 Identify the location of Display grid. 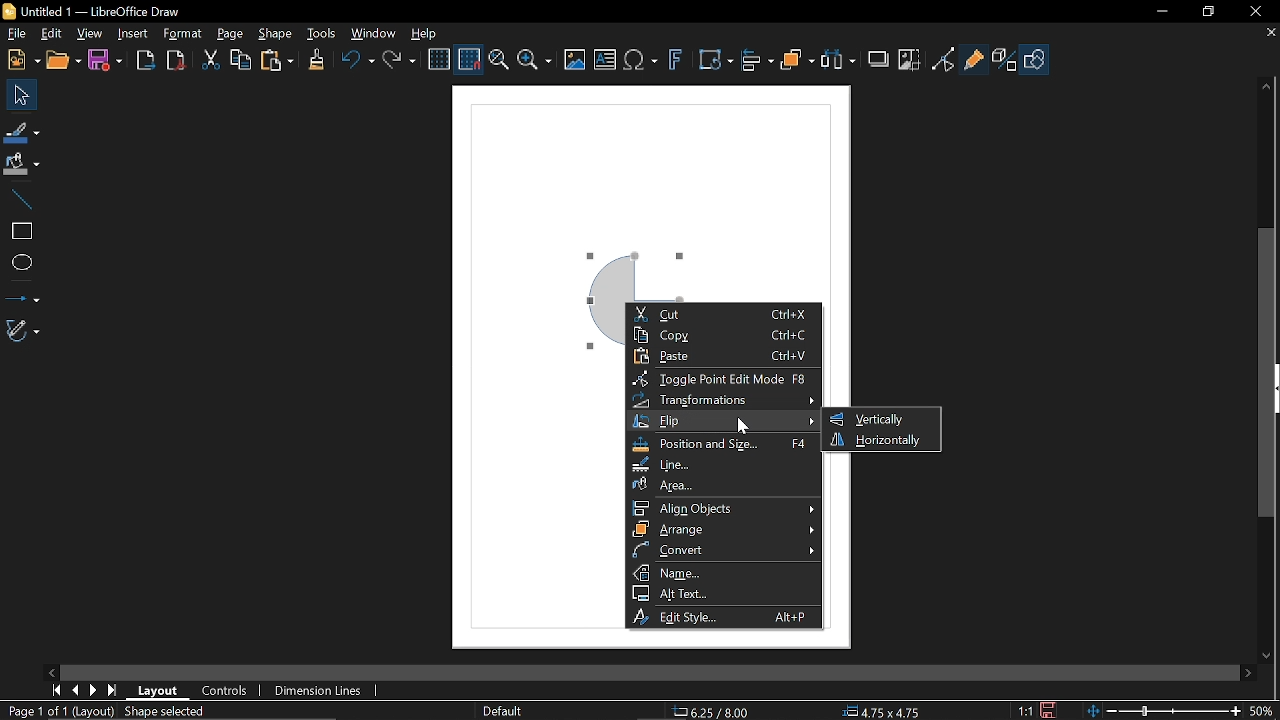
(439, 60).